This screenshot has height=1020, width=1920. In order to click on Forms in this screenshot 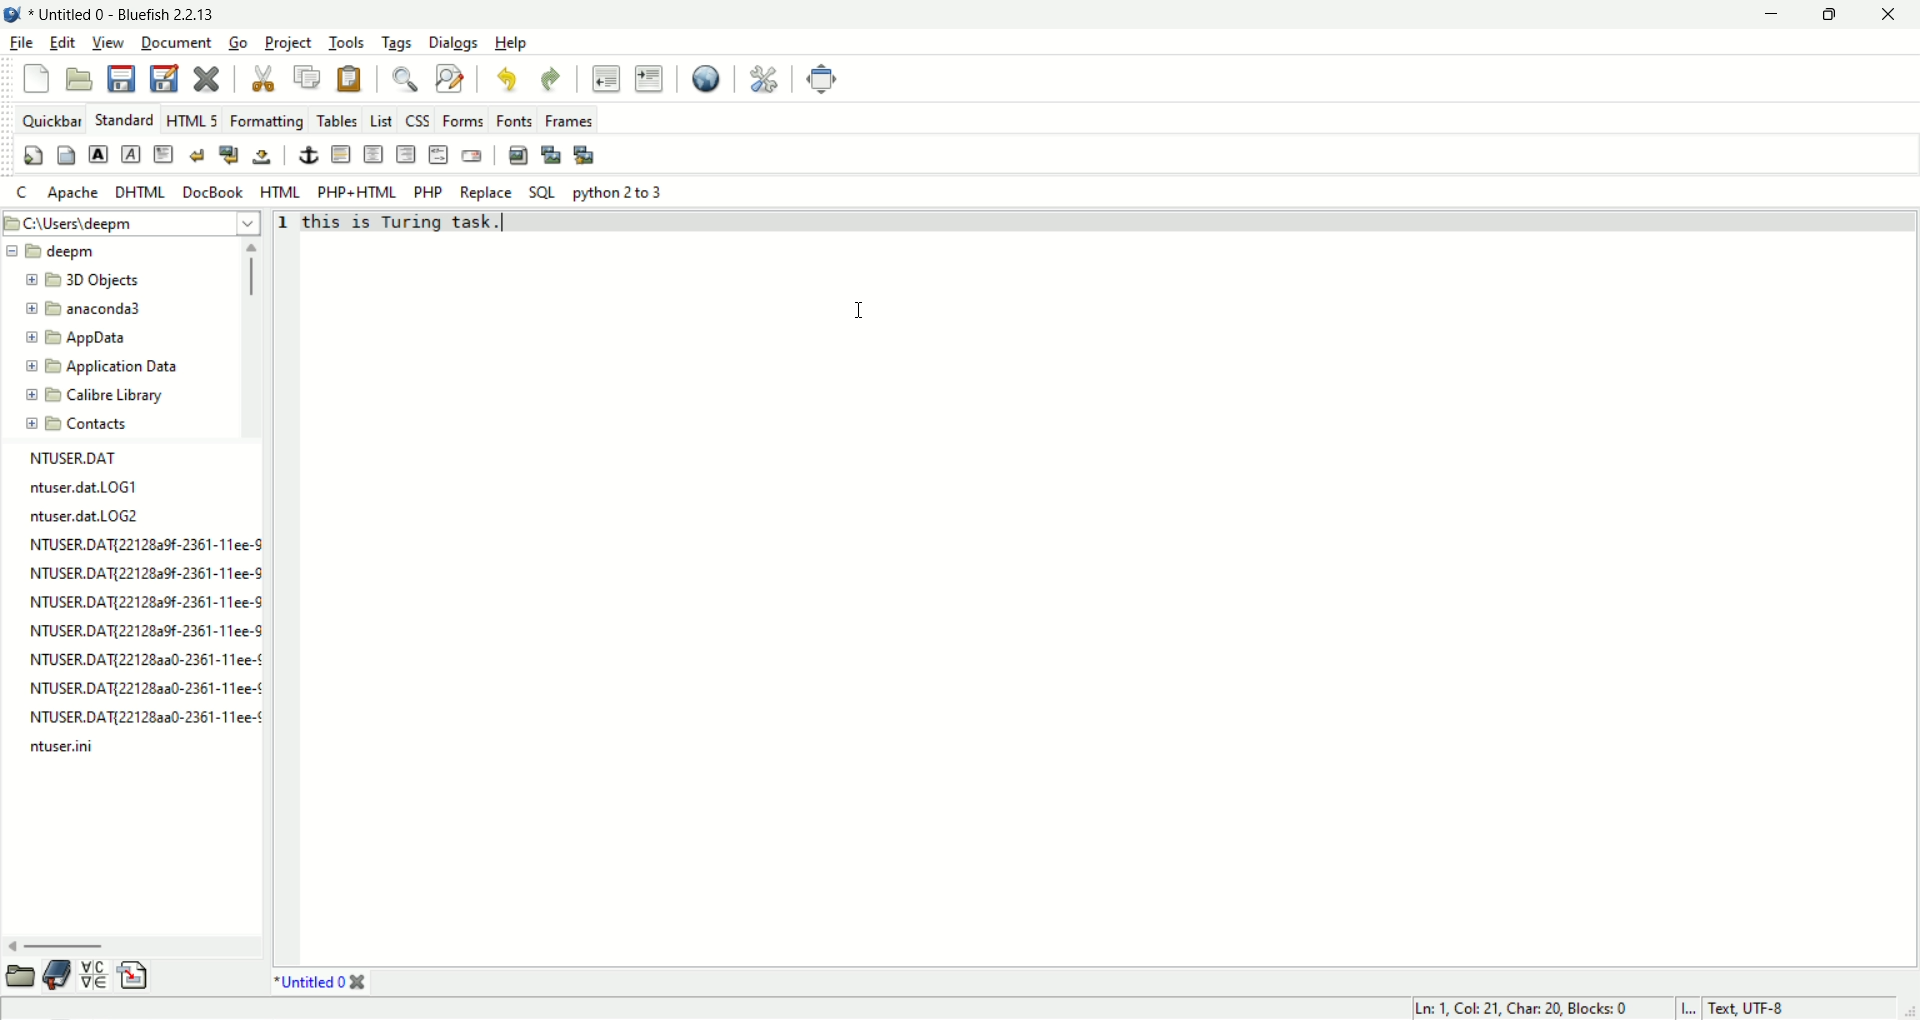, I will do `click(464, 121)`.